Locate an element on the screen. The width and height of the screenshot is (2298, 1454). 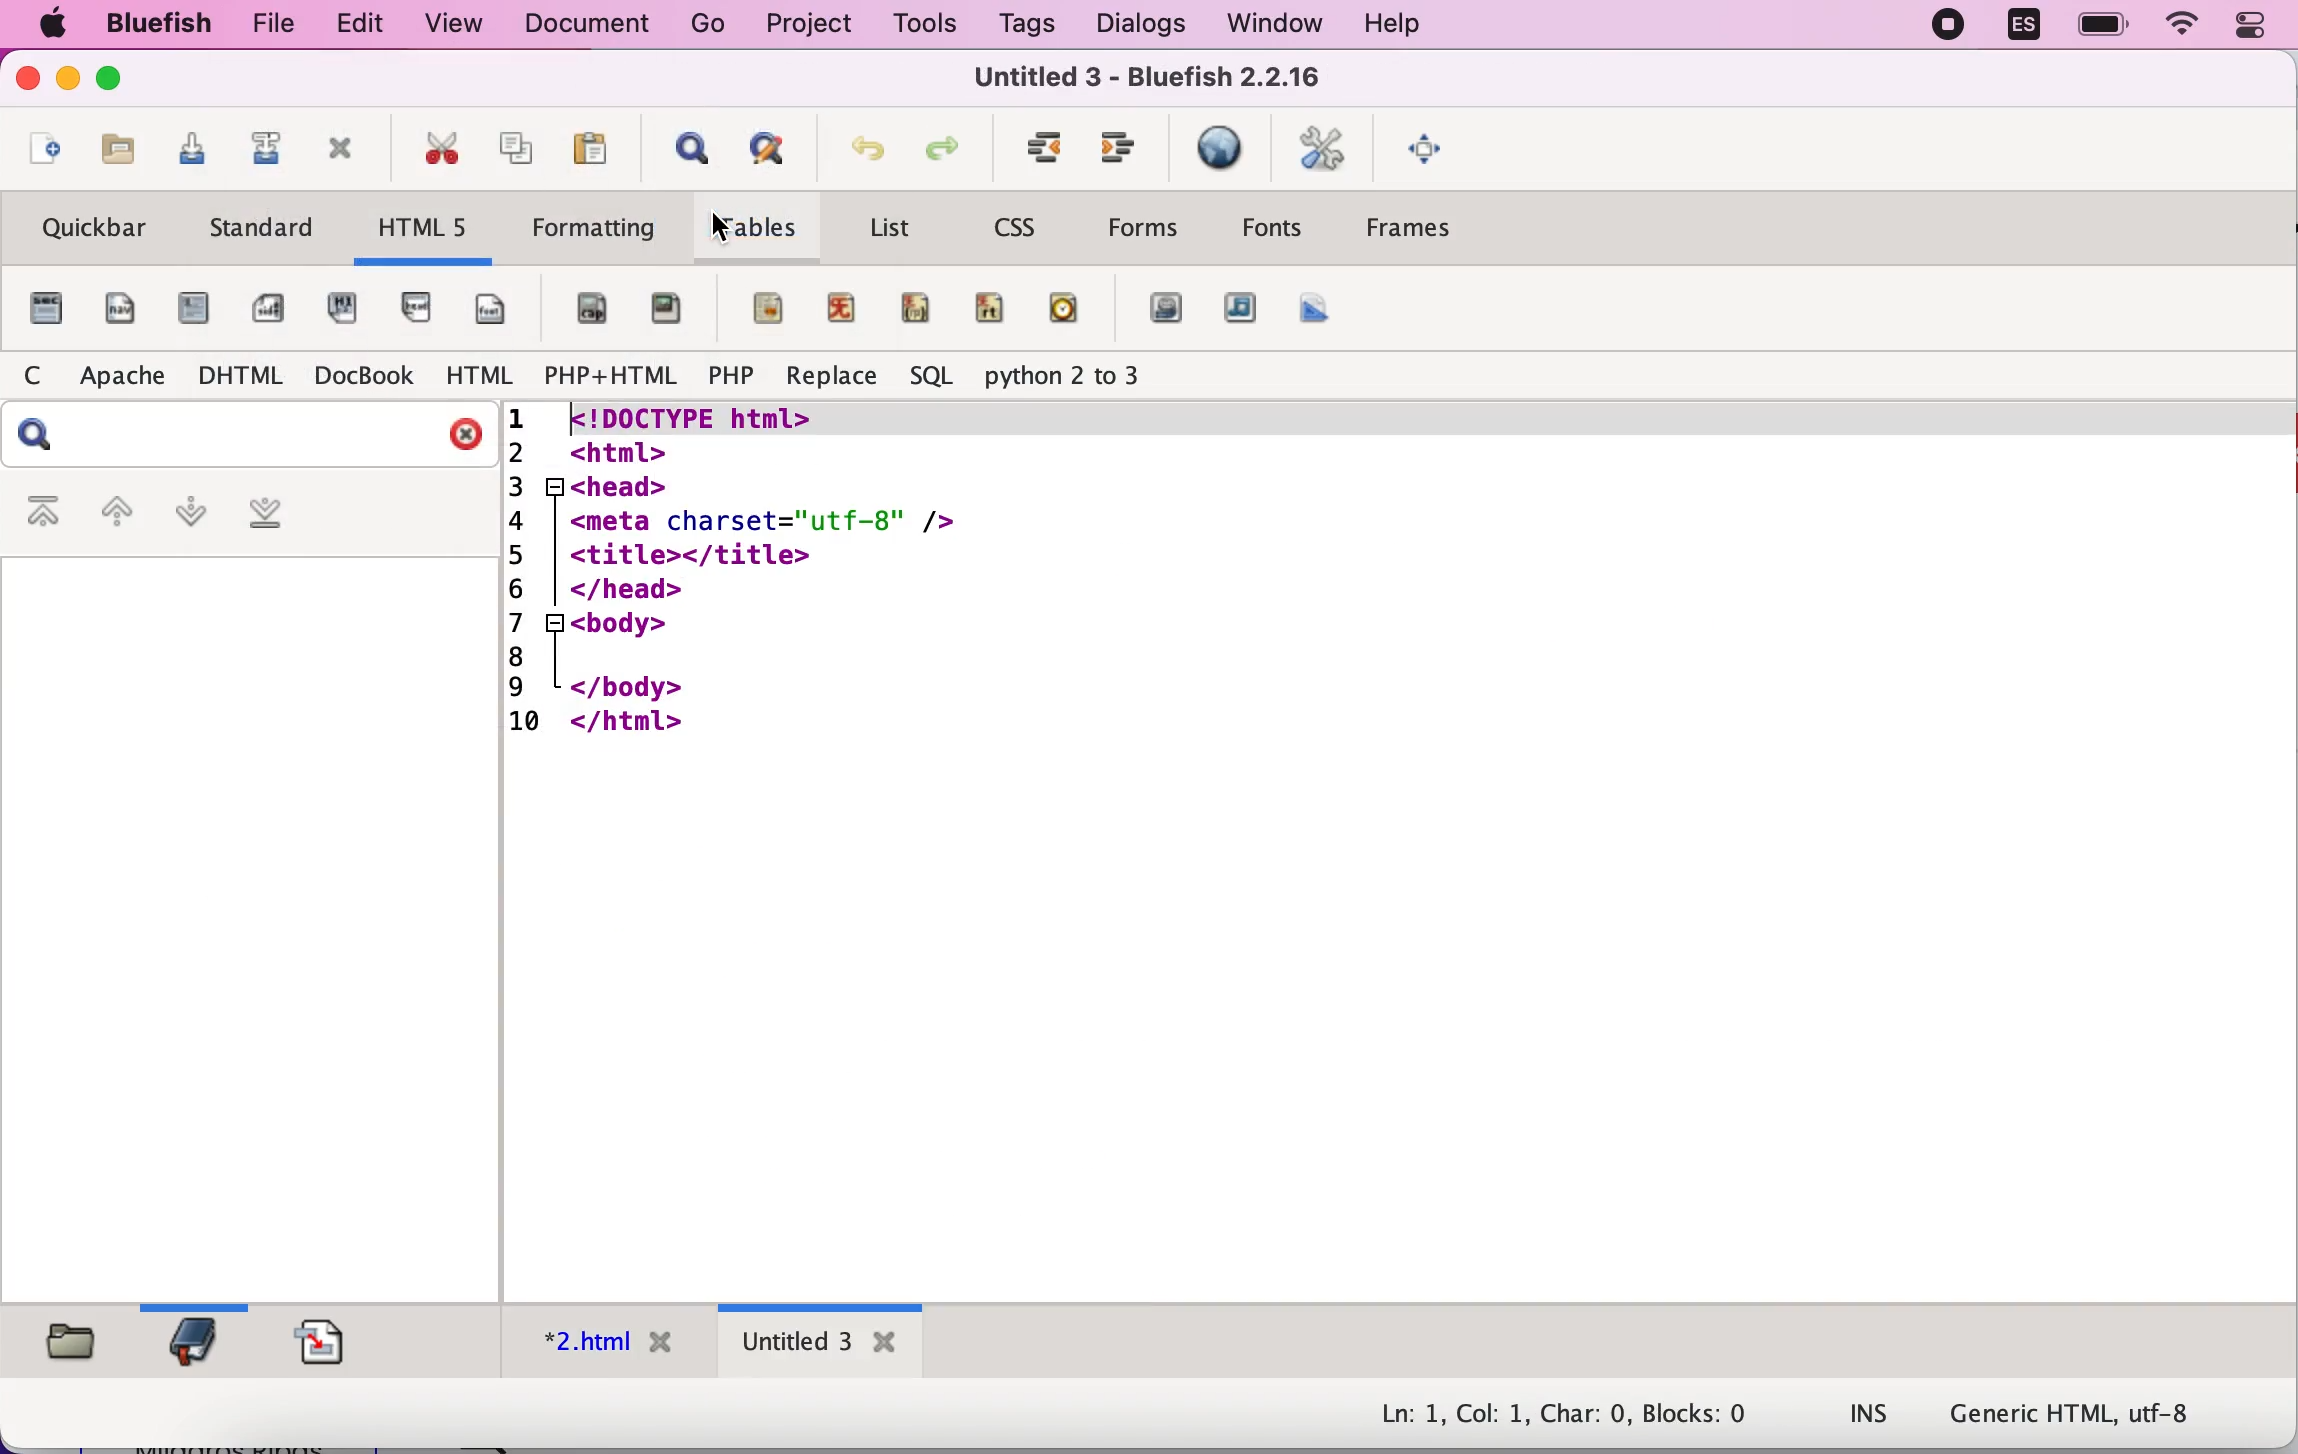
hgroup is located at coordinates (343, 308).